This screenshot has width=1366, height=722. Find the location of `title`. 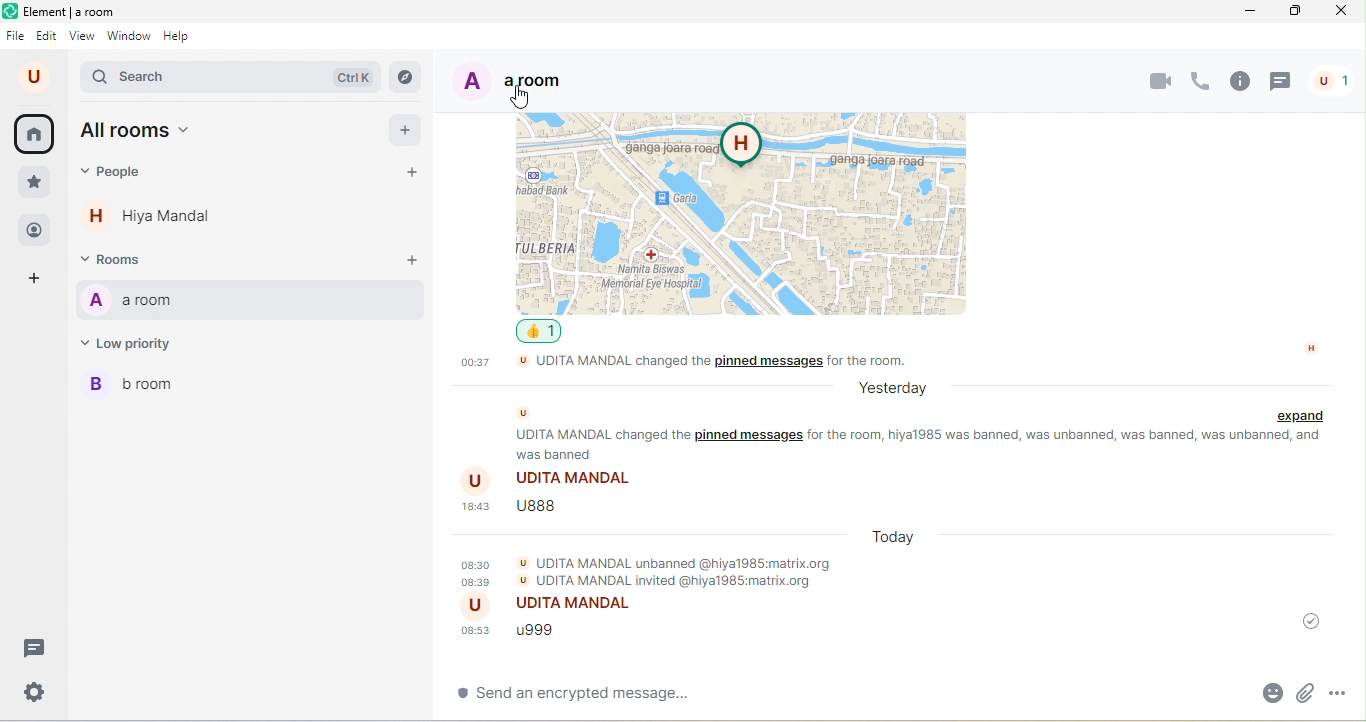

title is located at coordinates (66, 13).